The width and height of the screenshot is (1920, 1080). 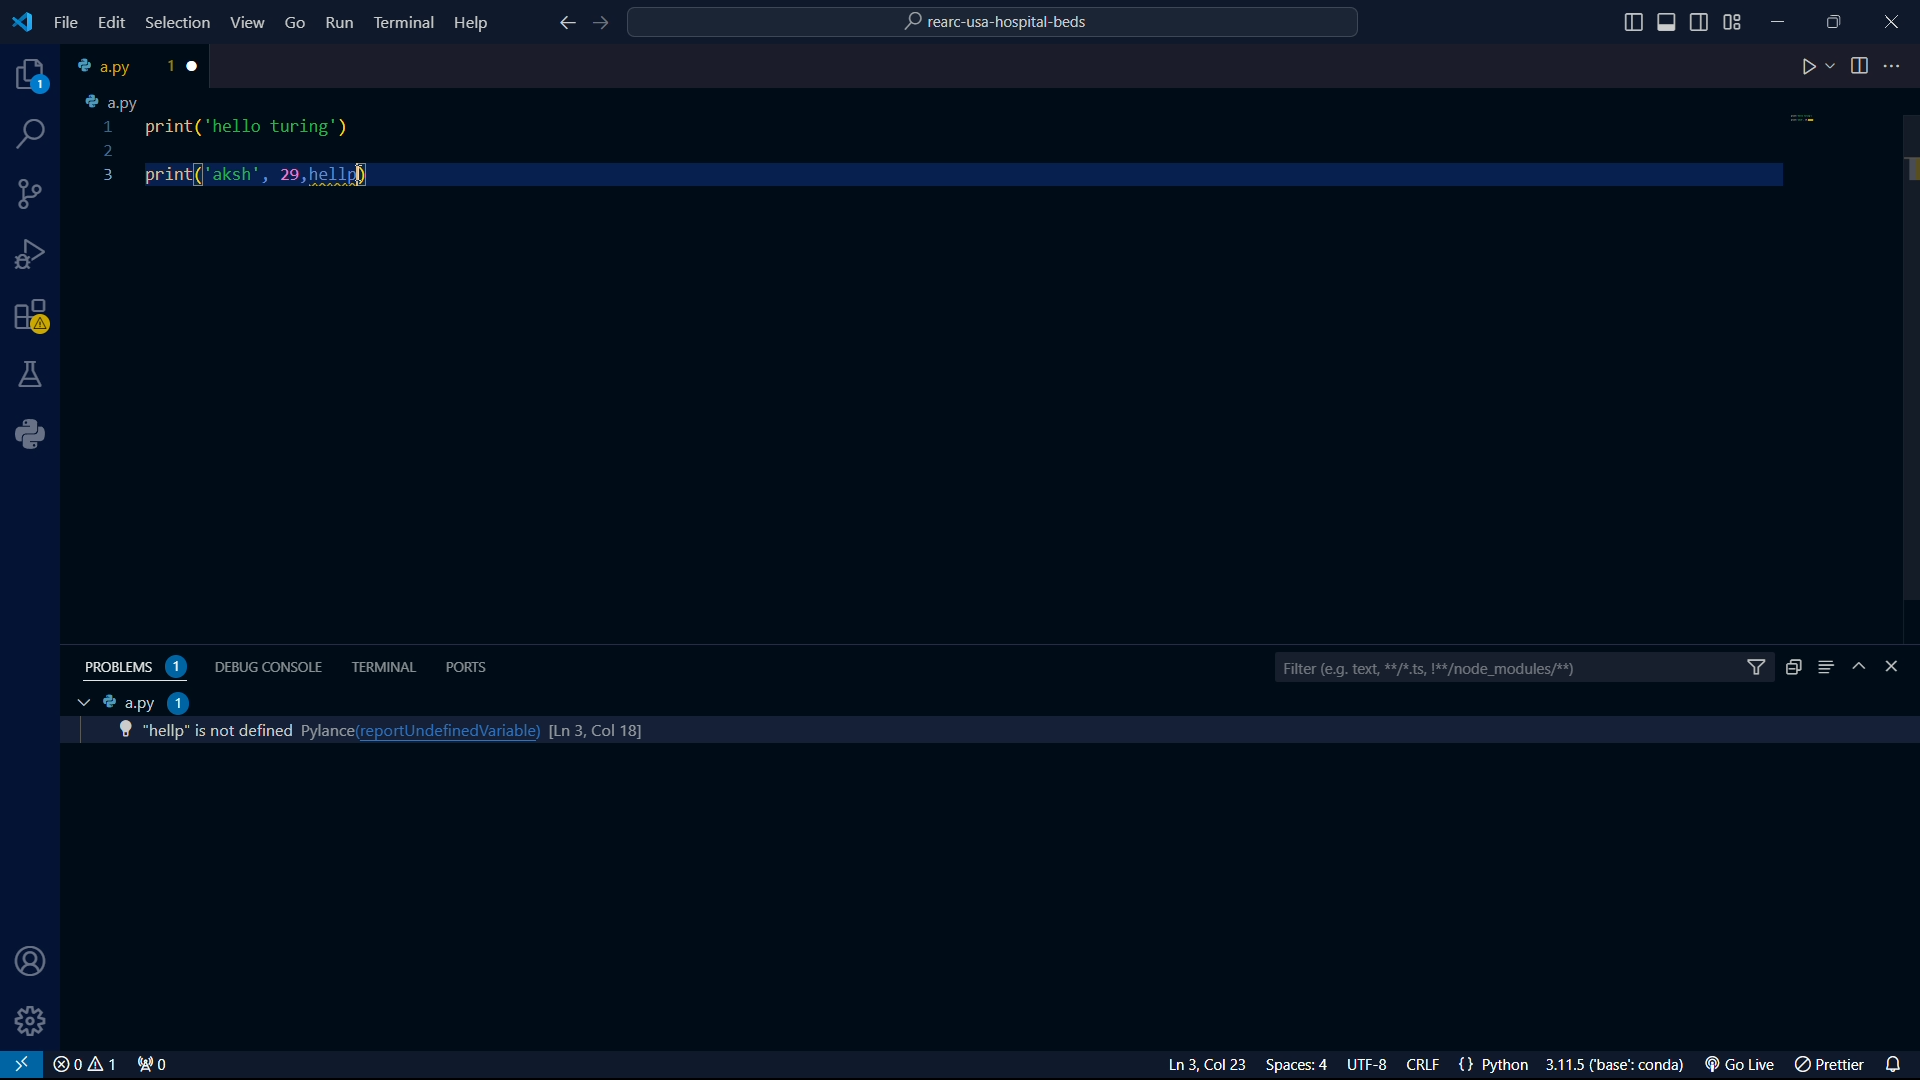 I want to click on notifications, so click(x=1898, y=1062).